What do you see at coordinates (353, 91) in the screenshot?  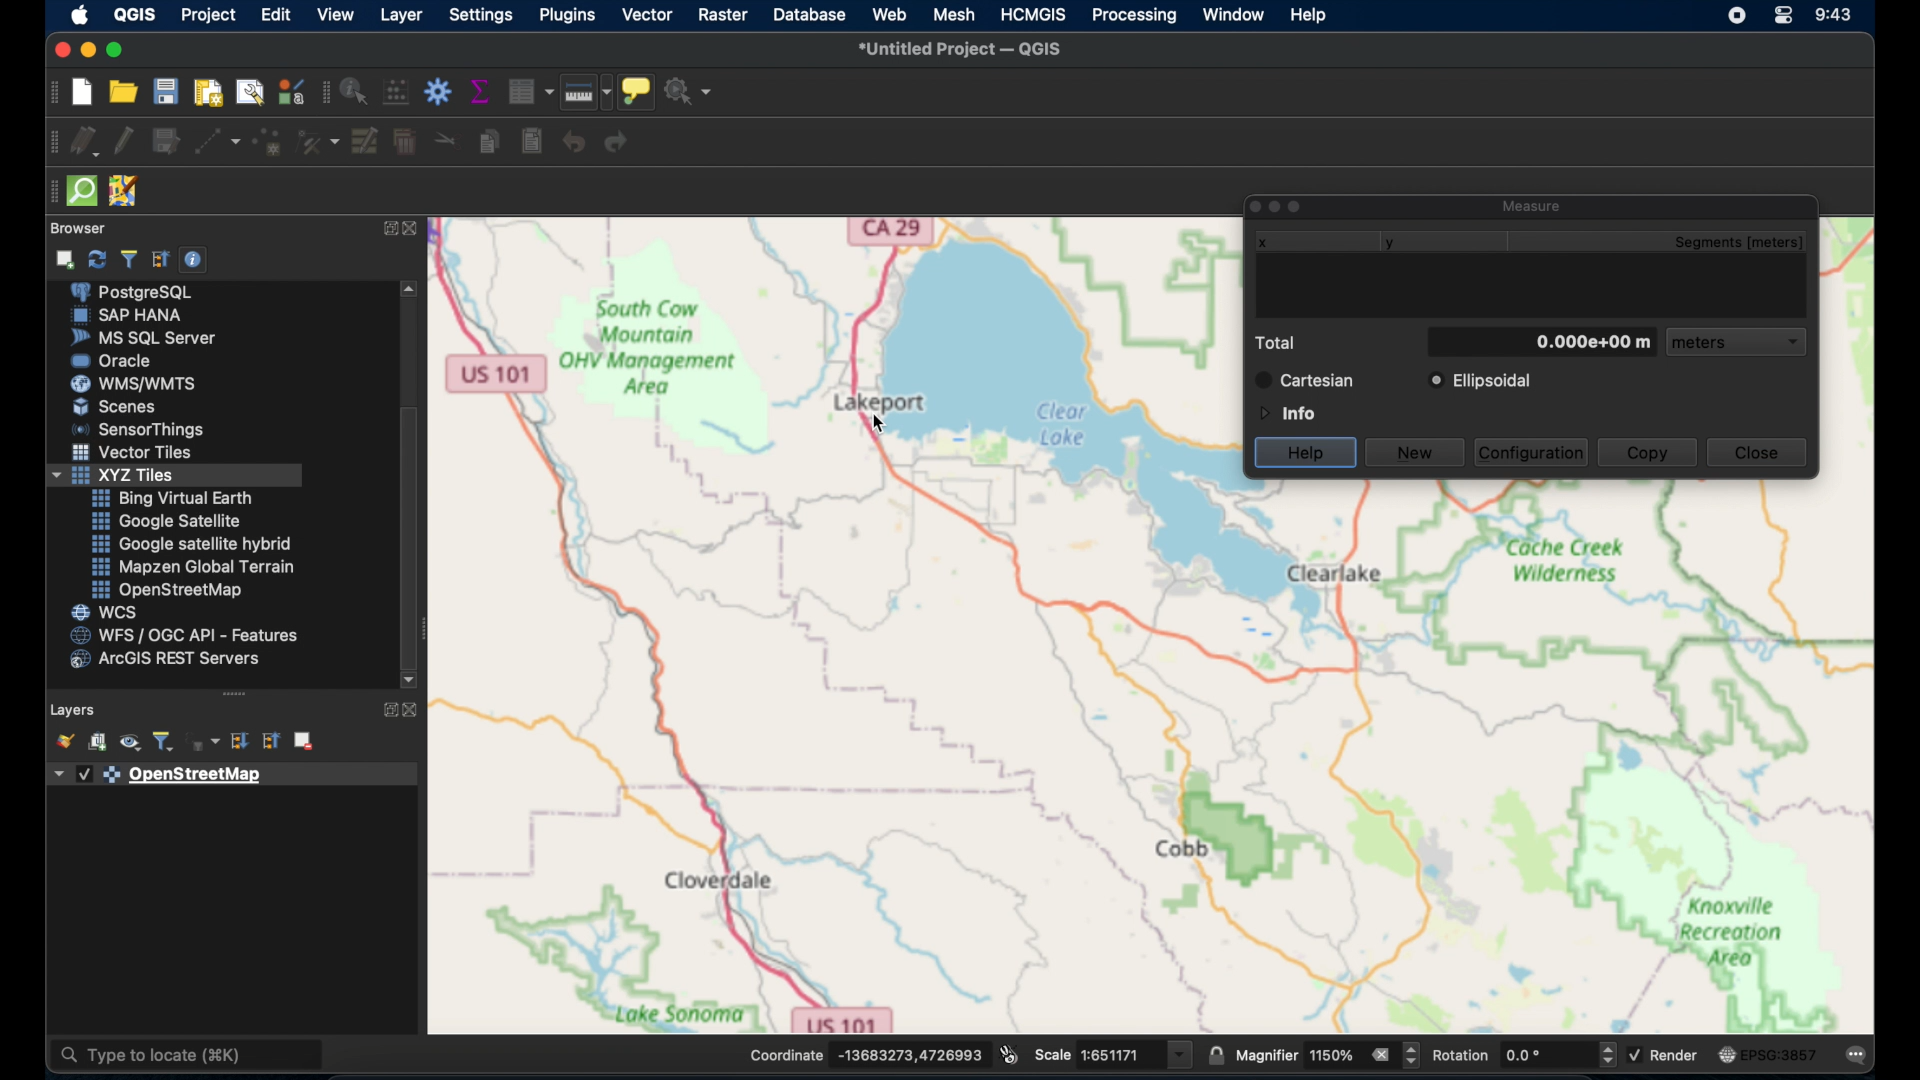 I see `identify feature` at bounding box center [353, 91].